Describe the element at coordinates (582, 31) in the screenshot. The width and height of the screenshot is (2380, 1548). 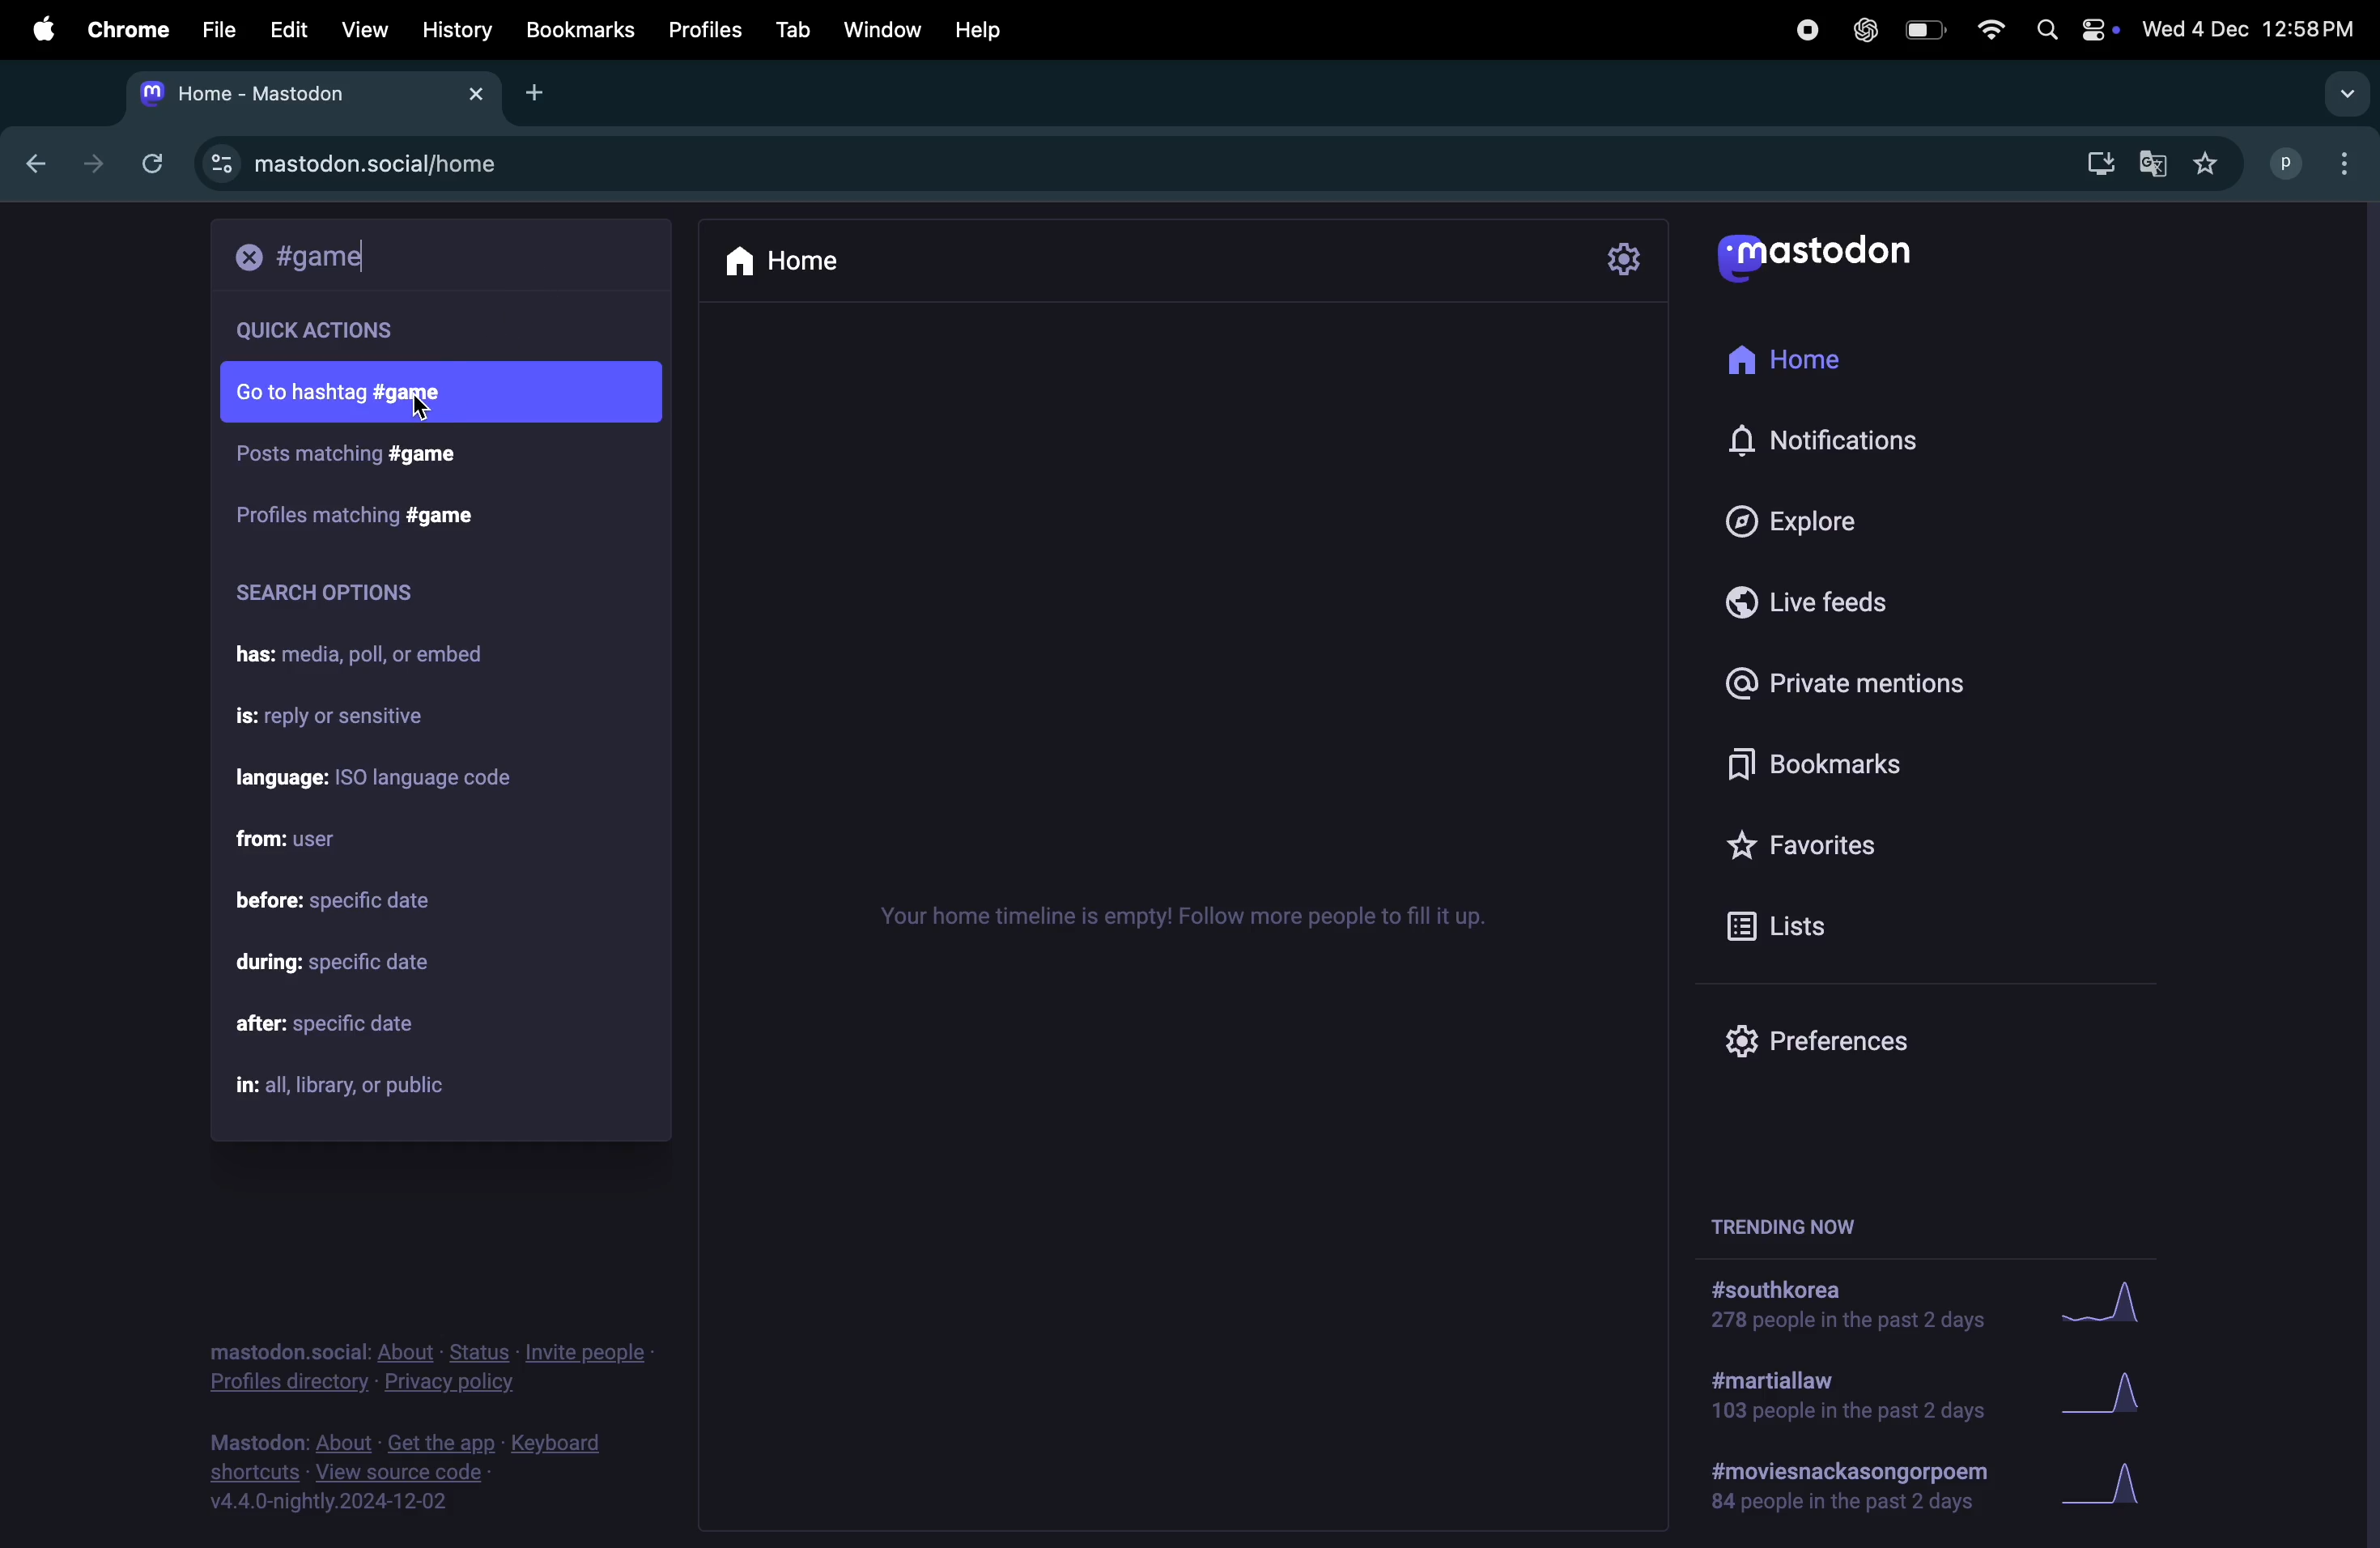
I see `Bookmark` at that location.